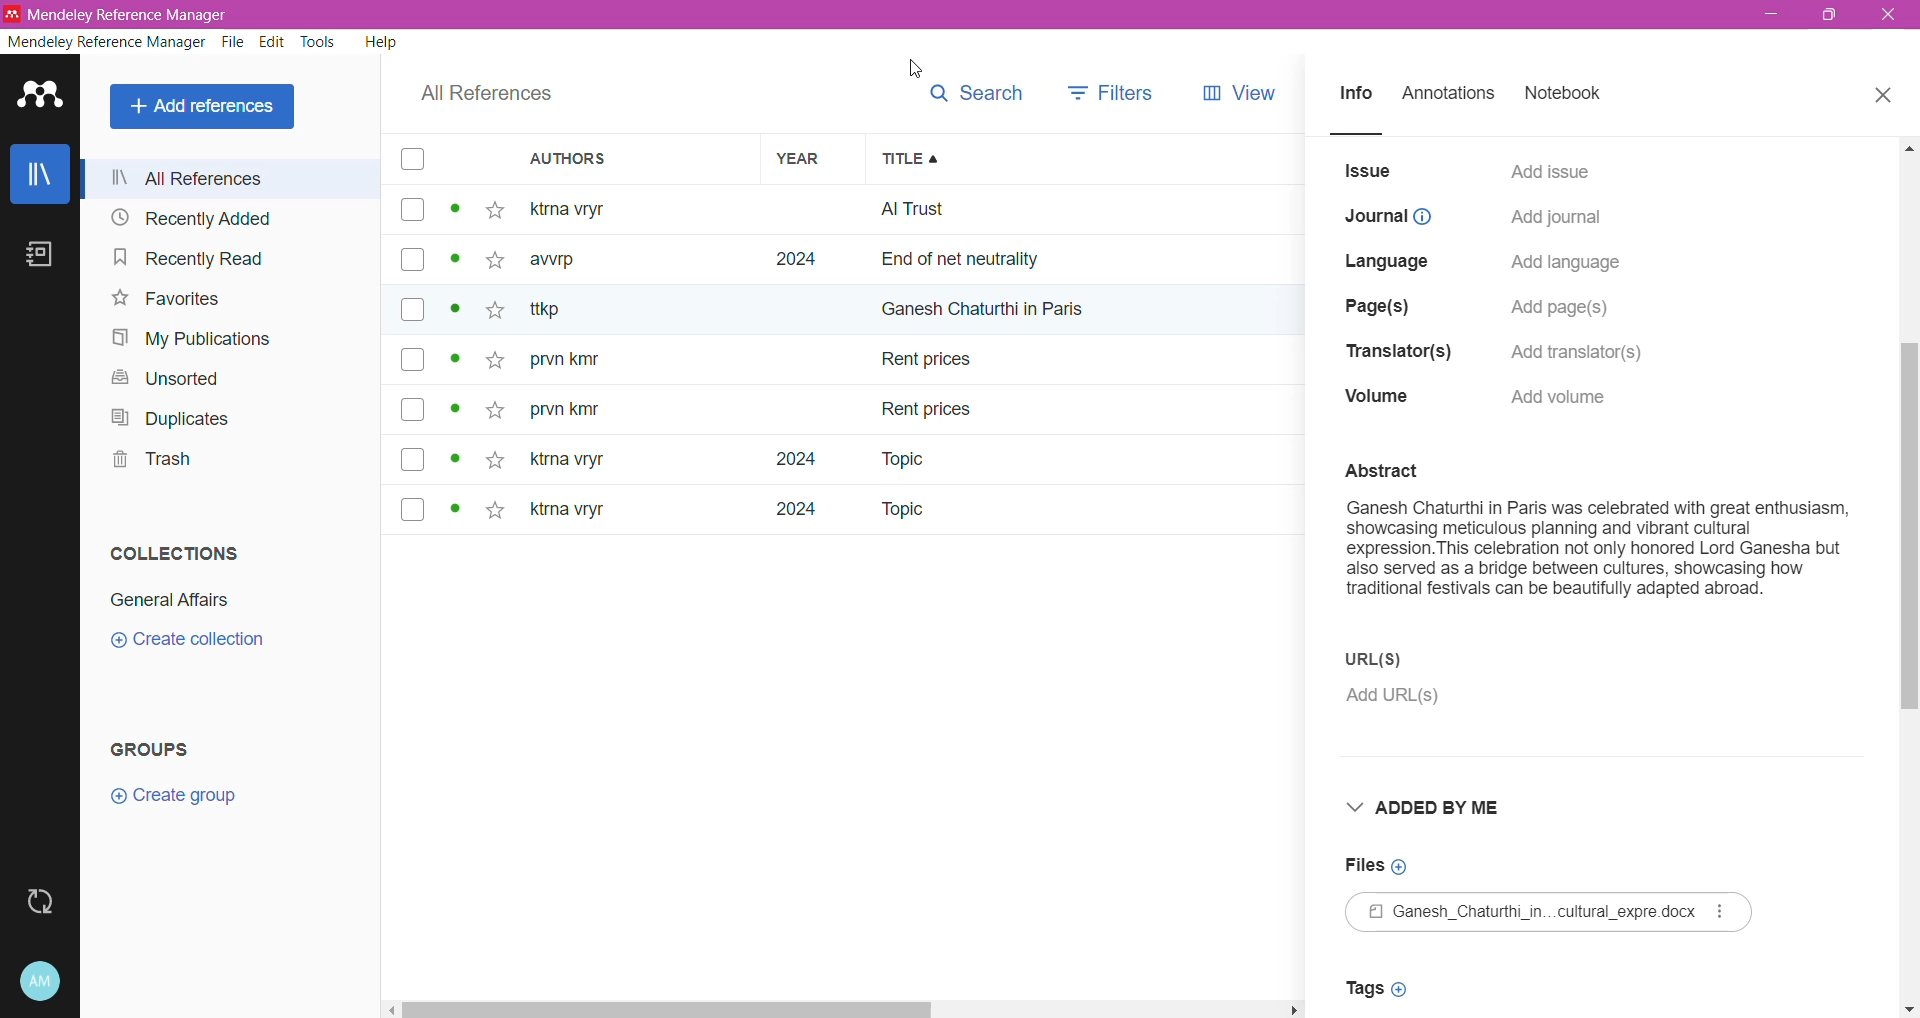 This screenshot has width=1920, height=1018. I want to click on Last Sync, so click(43, 899).